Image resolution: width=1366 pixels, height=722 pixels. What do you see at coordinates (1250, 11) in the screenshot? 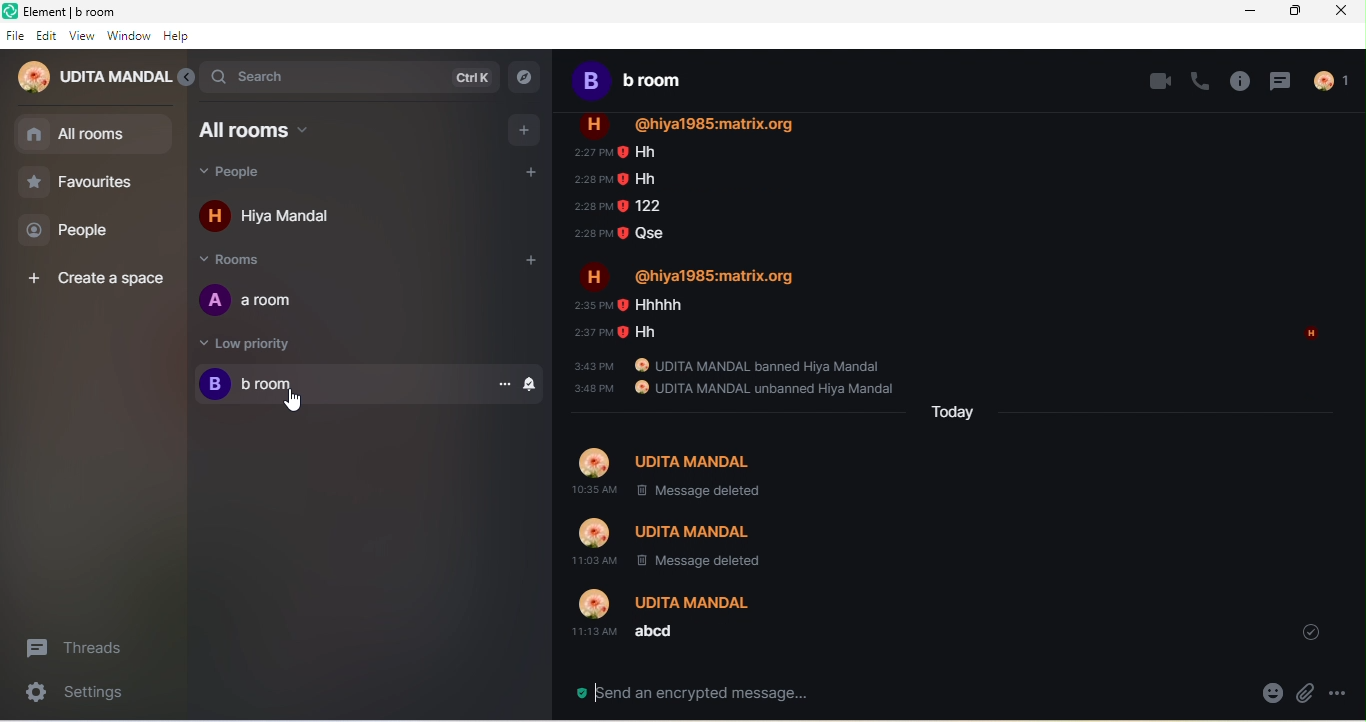
I see `minimize` at bounding box center [1250, 11].